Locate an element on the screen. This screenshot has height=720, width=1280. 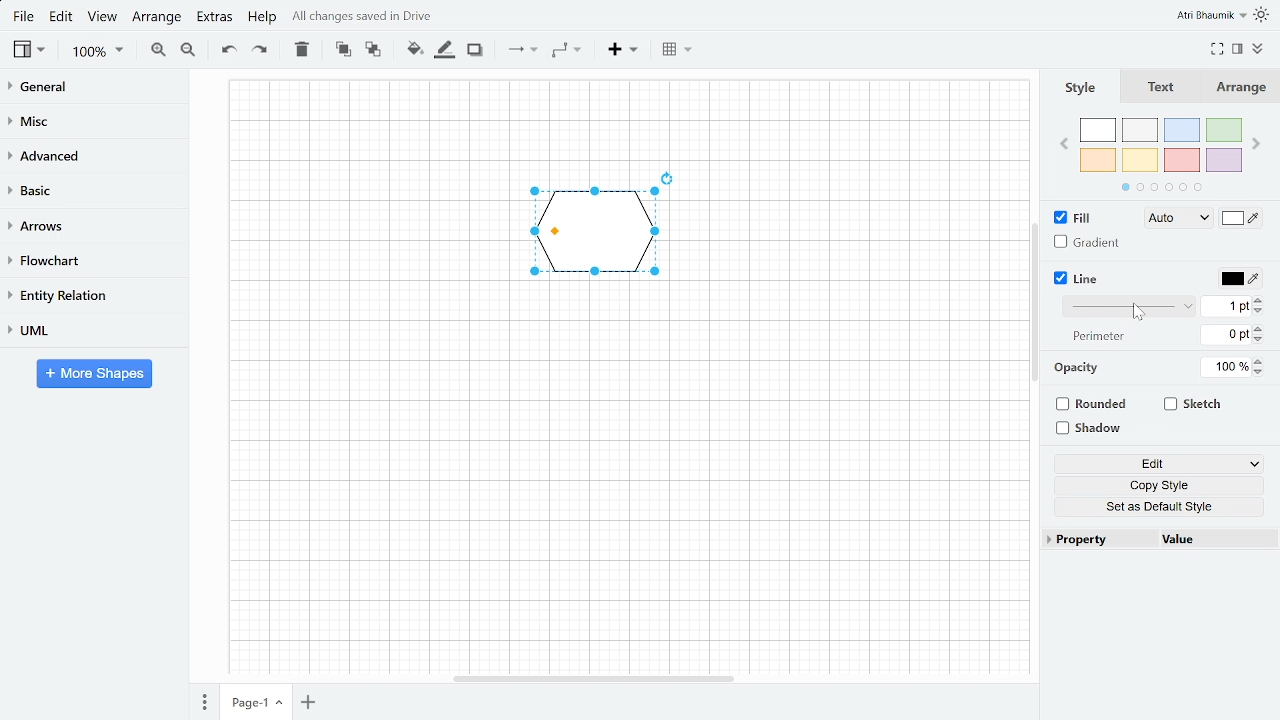
 Flow chart is located at coordinates (86, 258).